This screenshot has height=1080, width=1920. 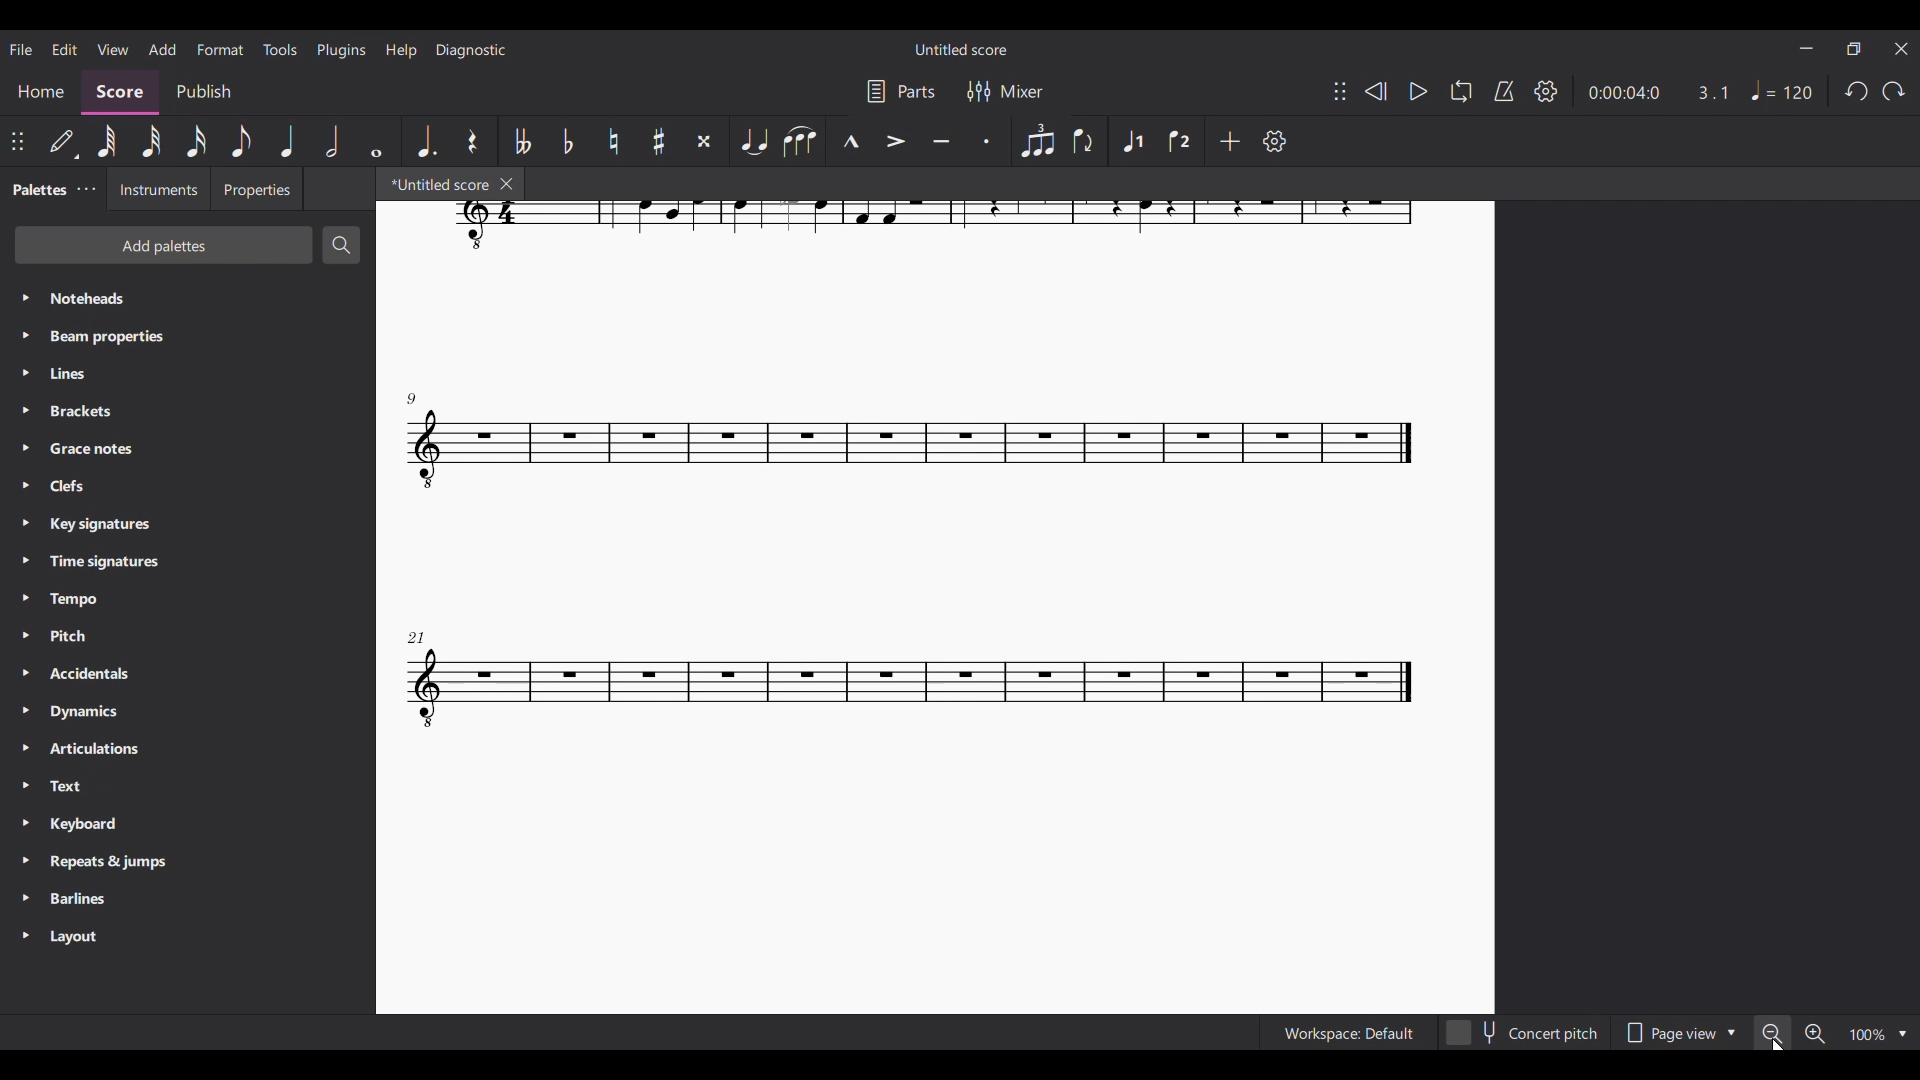 I want to click on Minimize, so click(x=1807, y=48).